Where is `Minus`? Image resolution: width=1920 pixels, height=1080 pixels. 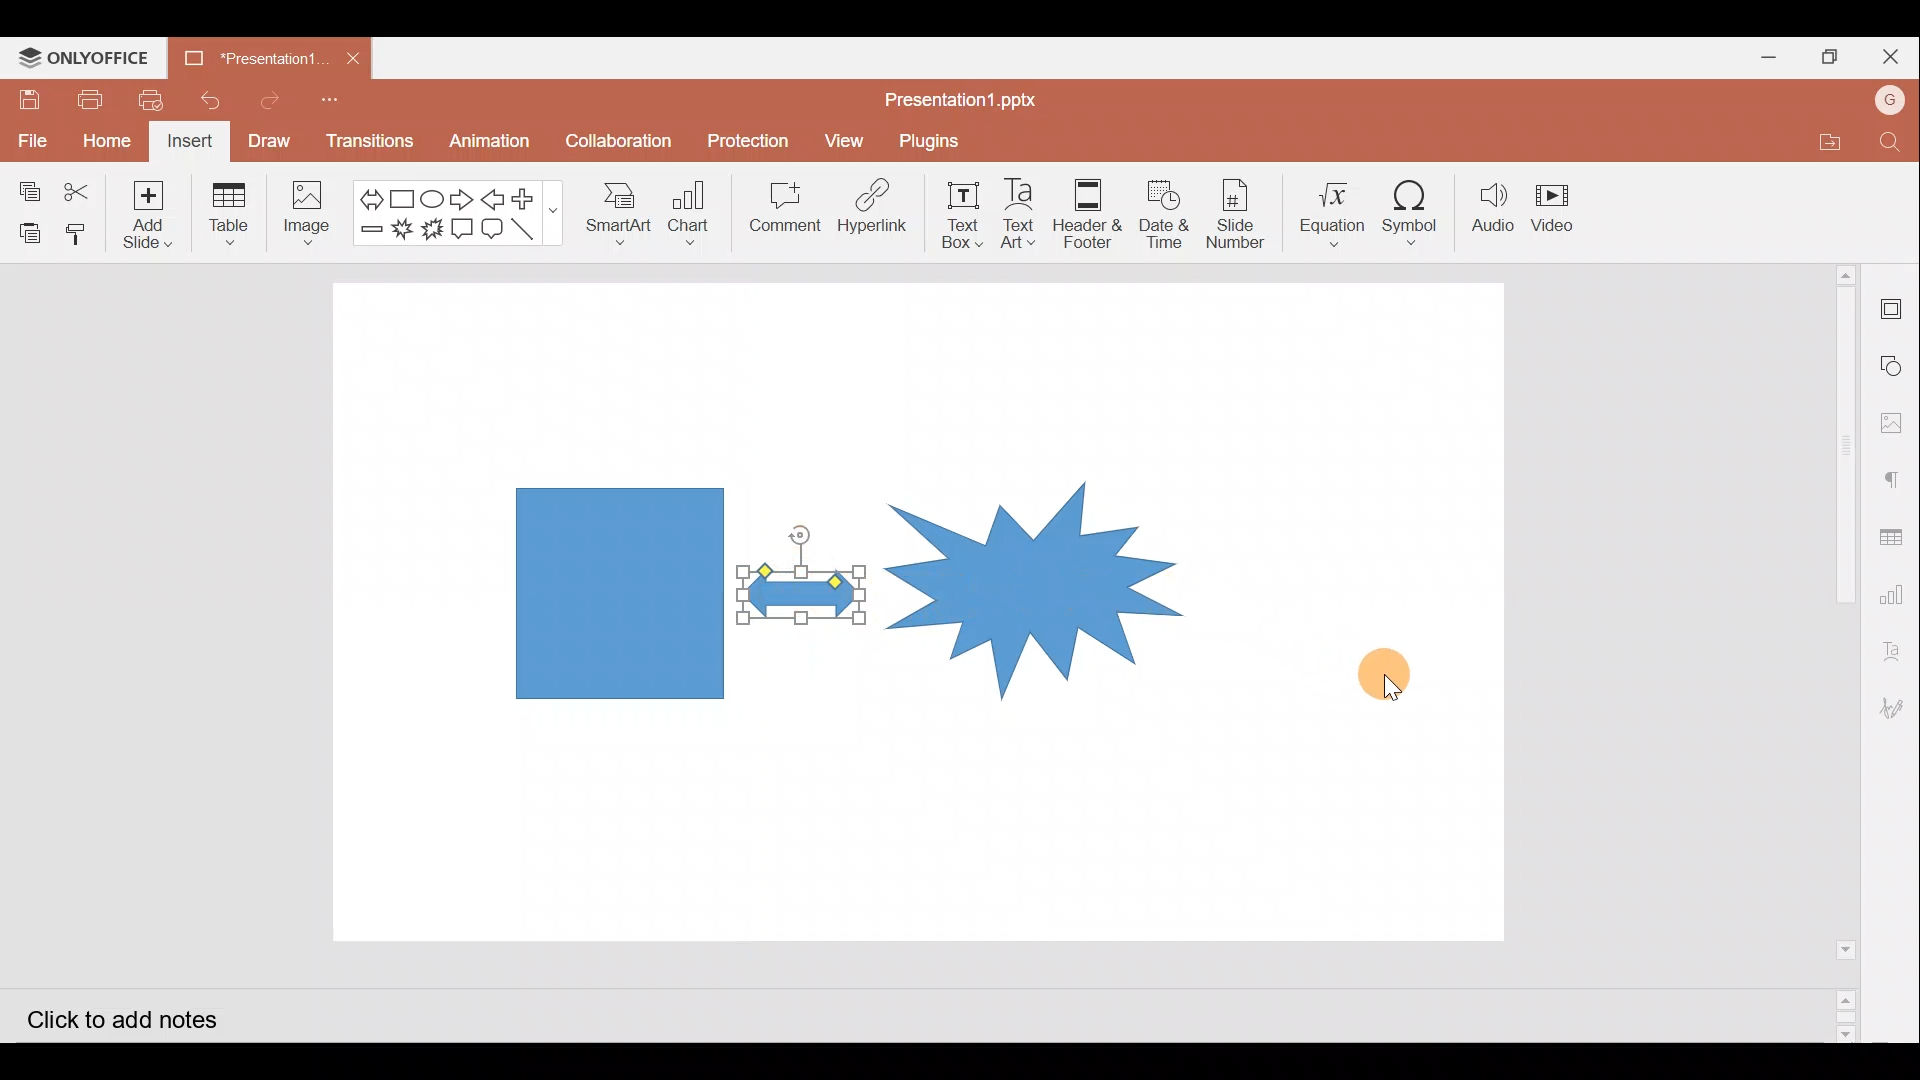 Minus is located at coordinates (368, 233).